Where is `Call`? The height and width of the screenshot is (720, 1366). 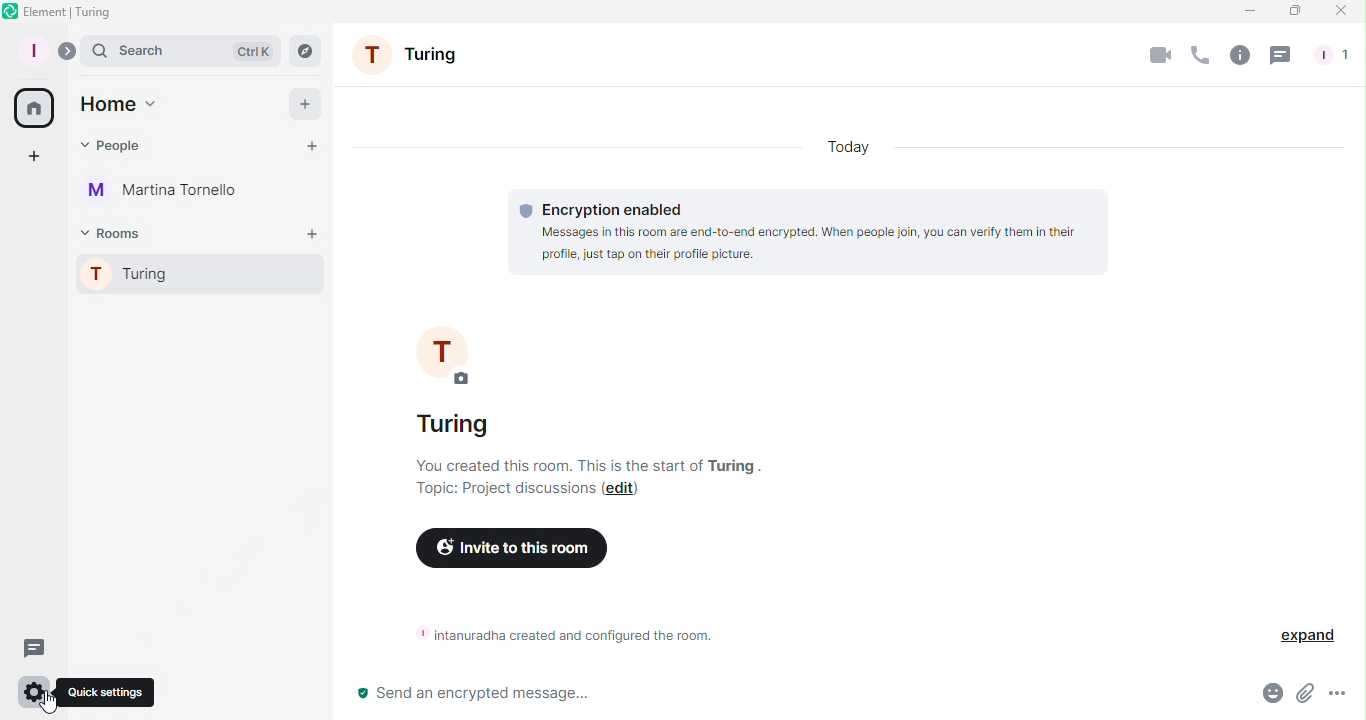 Call is located at coordinates (1199, 62).